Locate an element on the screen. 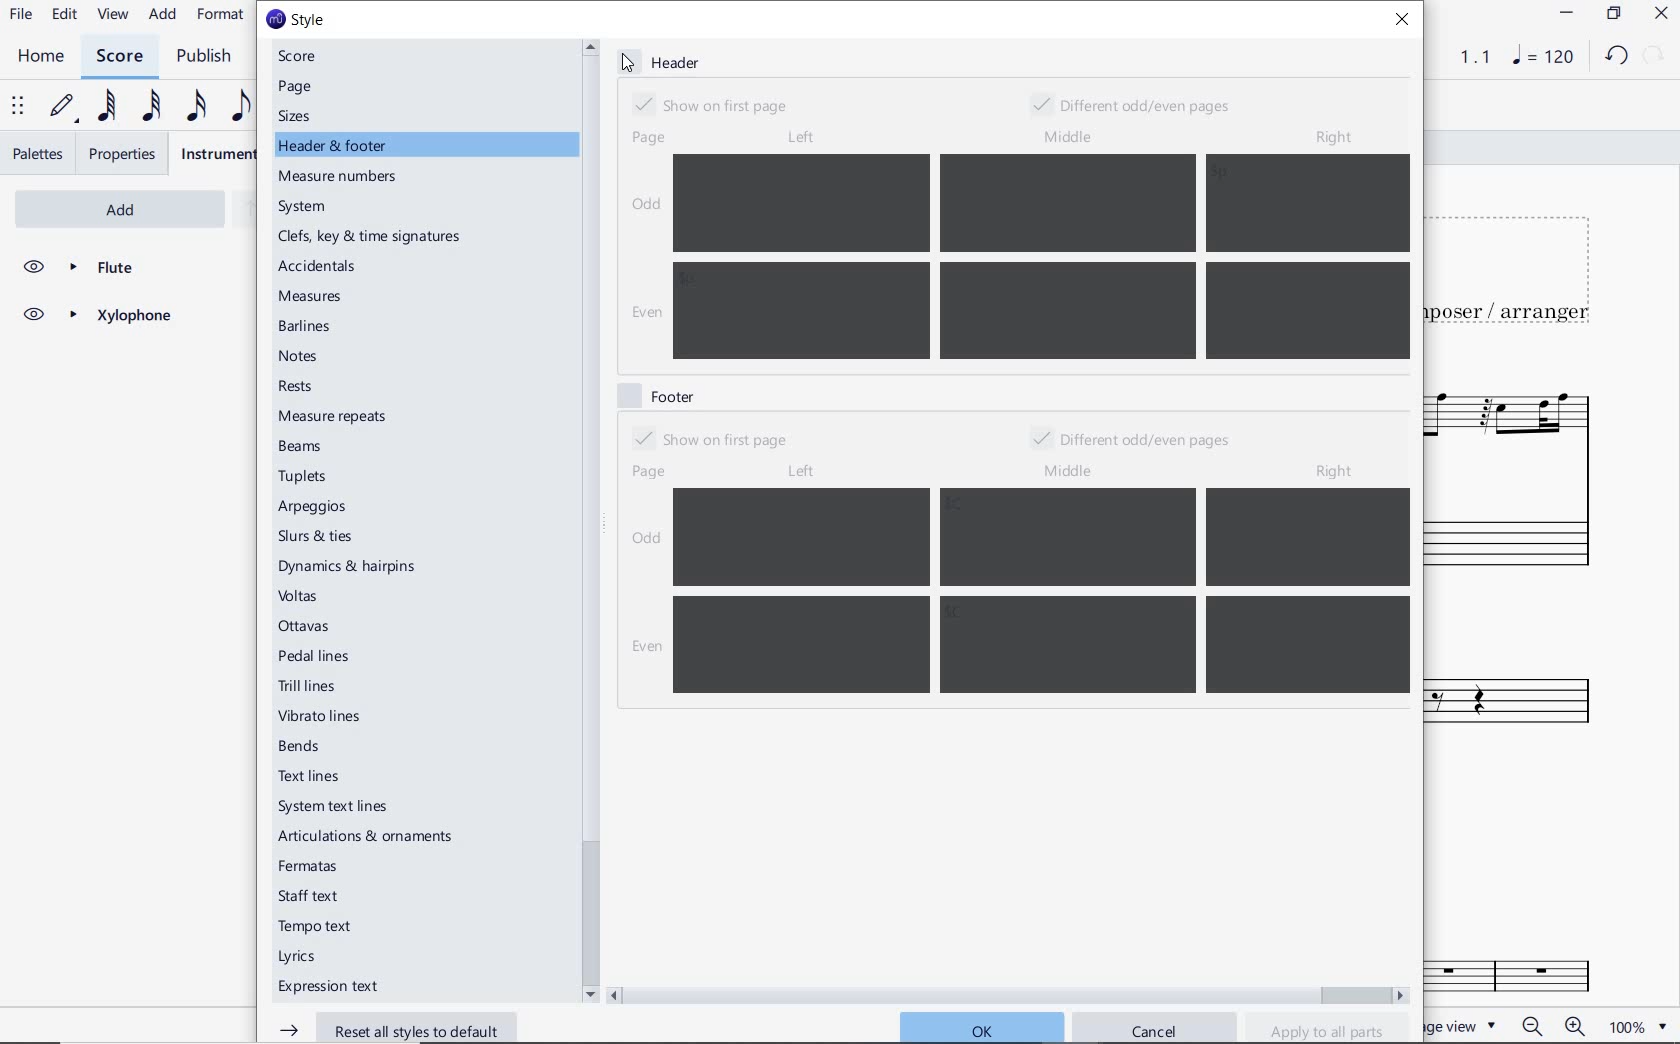 The height and width of the screenshot is (1044, 1680). measure numbers is located at coordinates (341, 178).